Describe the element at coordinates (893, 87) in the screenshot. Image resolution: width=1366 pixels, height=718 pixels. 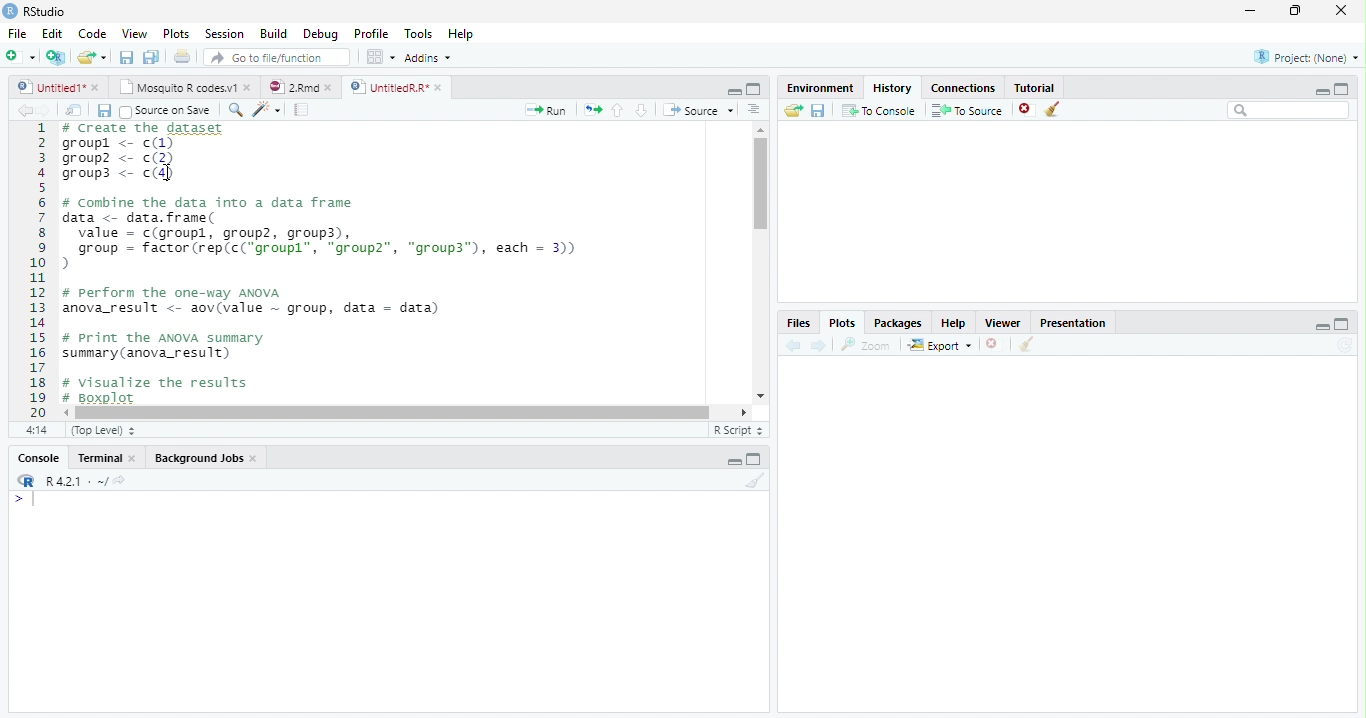
I see `History` at that location.